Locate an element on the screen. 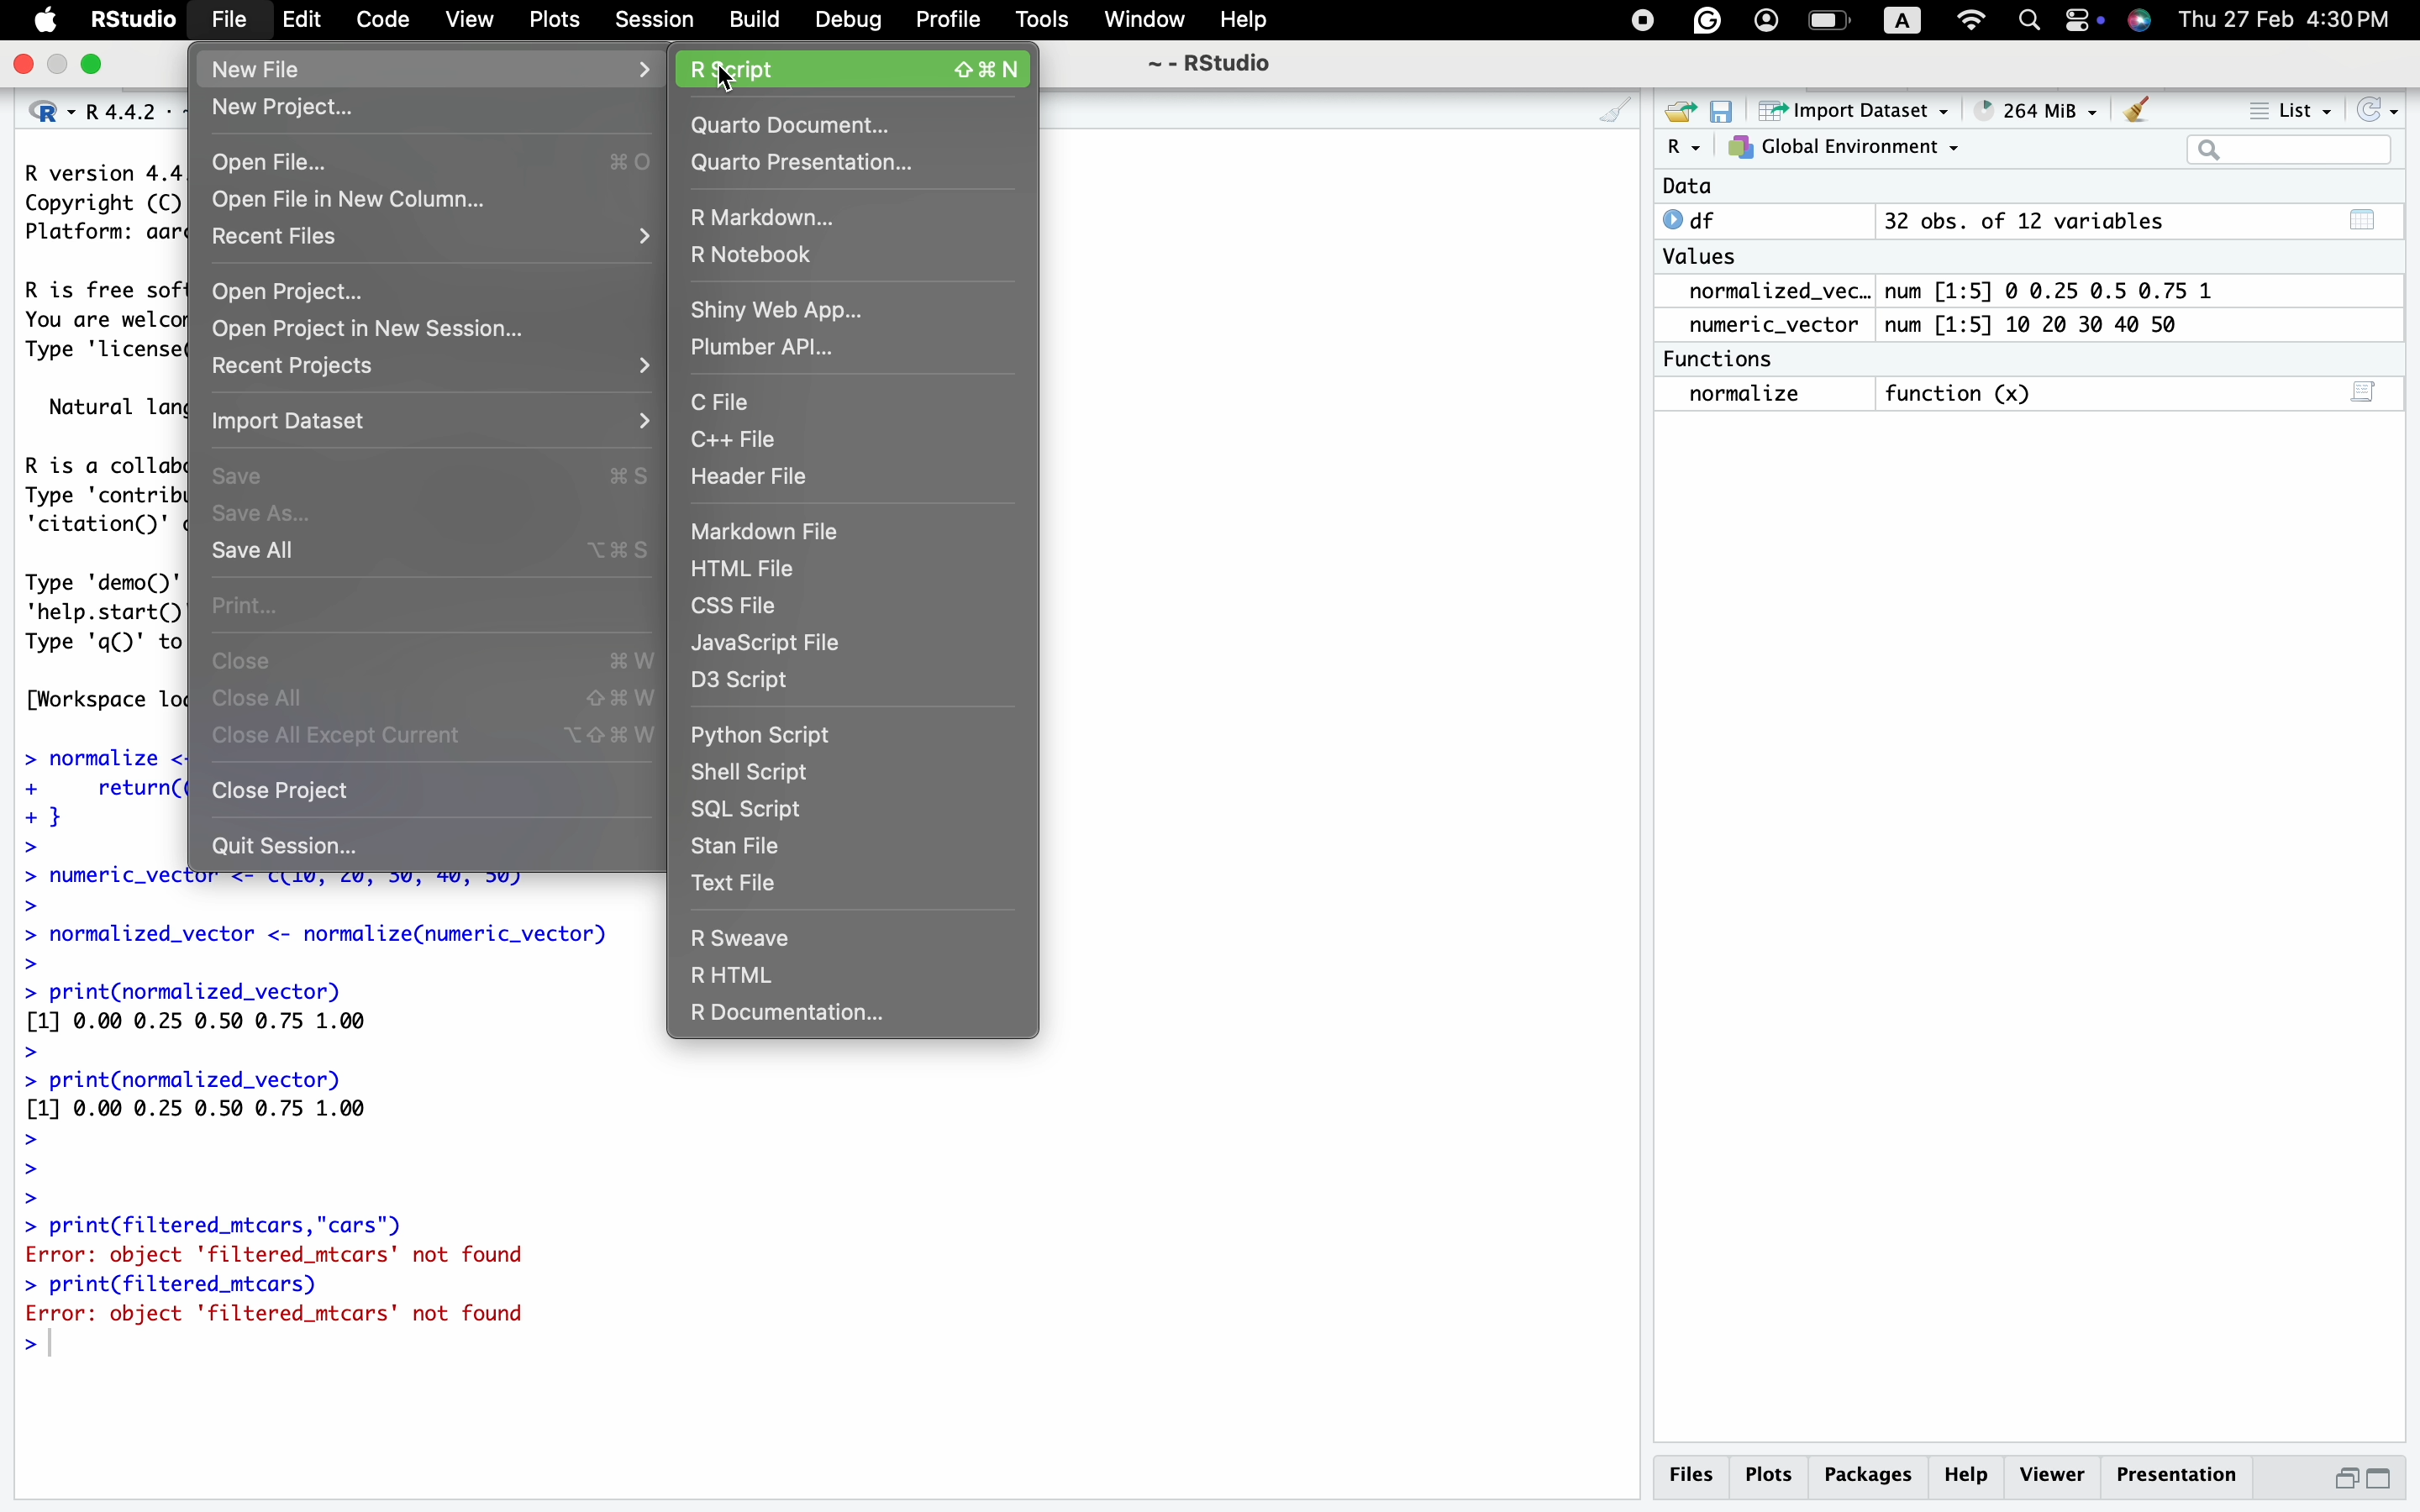 This screenshot has height=1512, width=2420. print(filtered_mtcars) is located at coordinates (184, 1285).